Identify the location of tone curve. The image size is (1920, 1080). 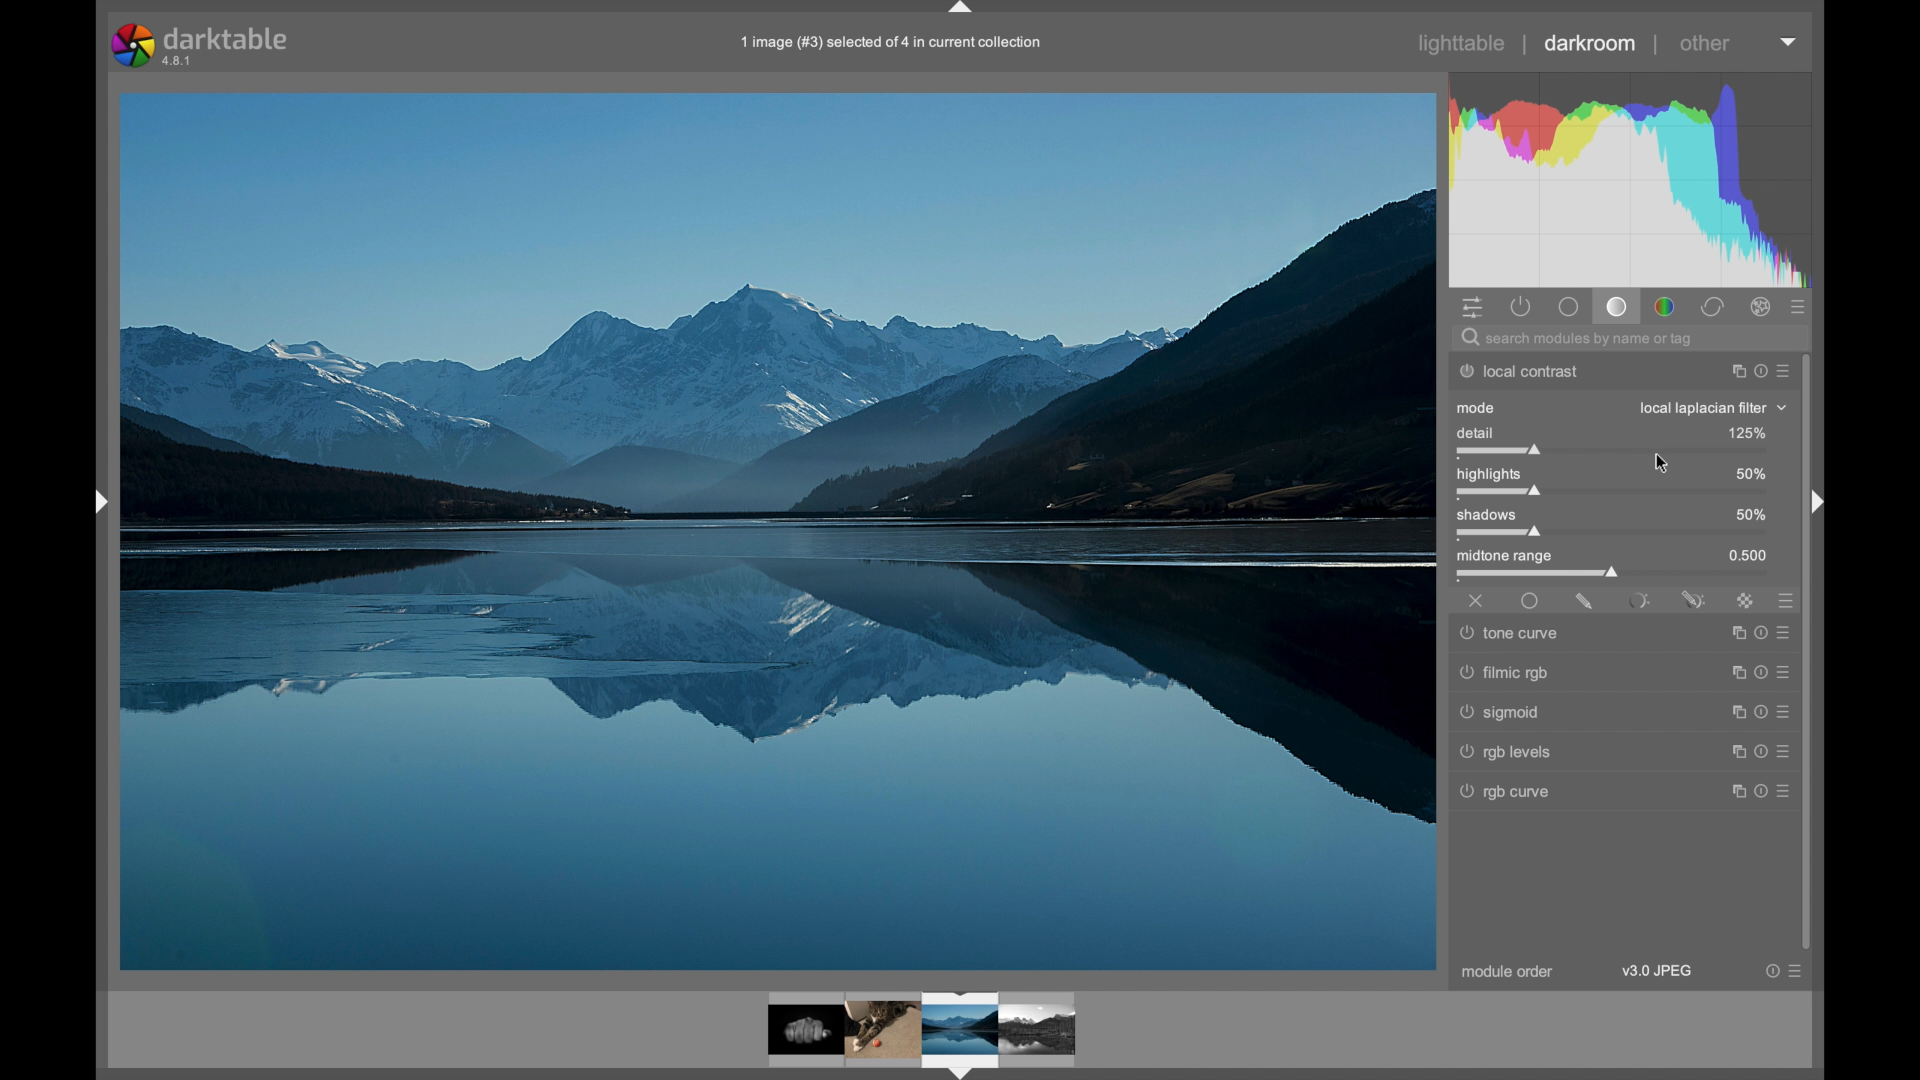
(1512, 632).